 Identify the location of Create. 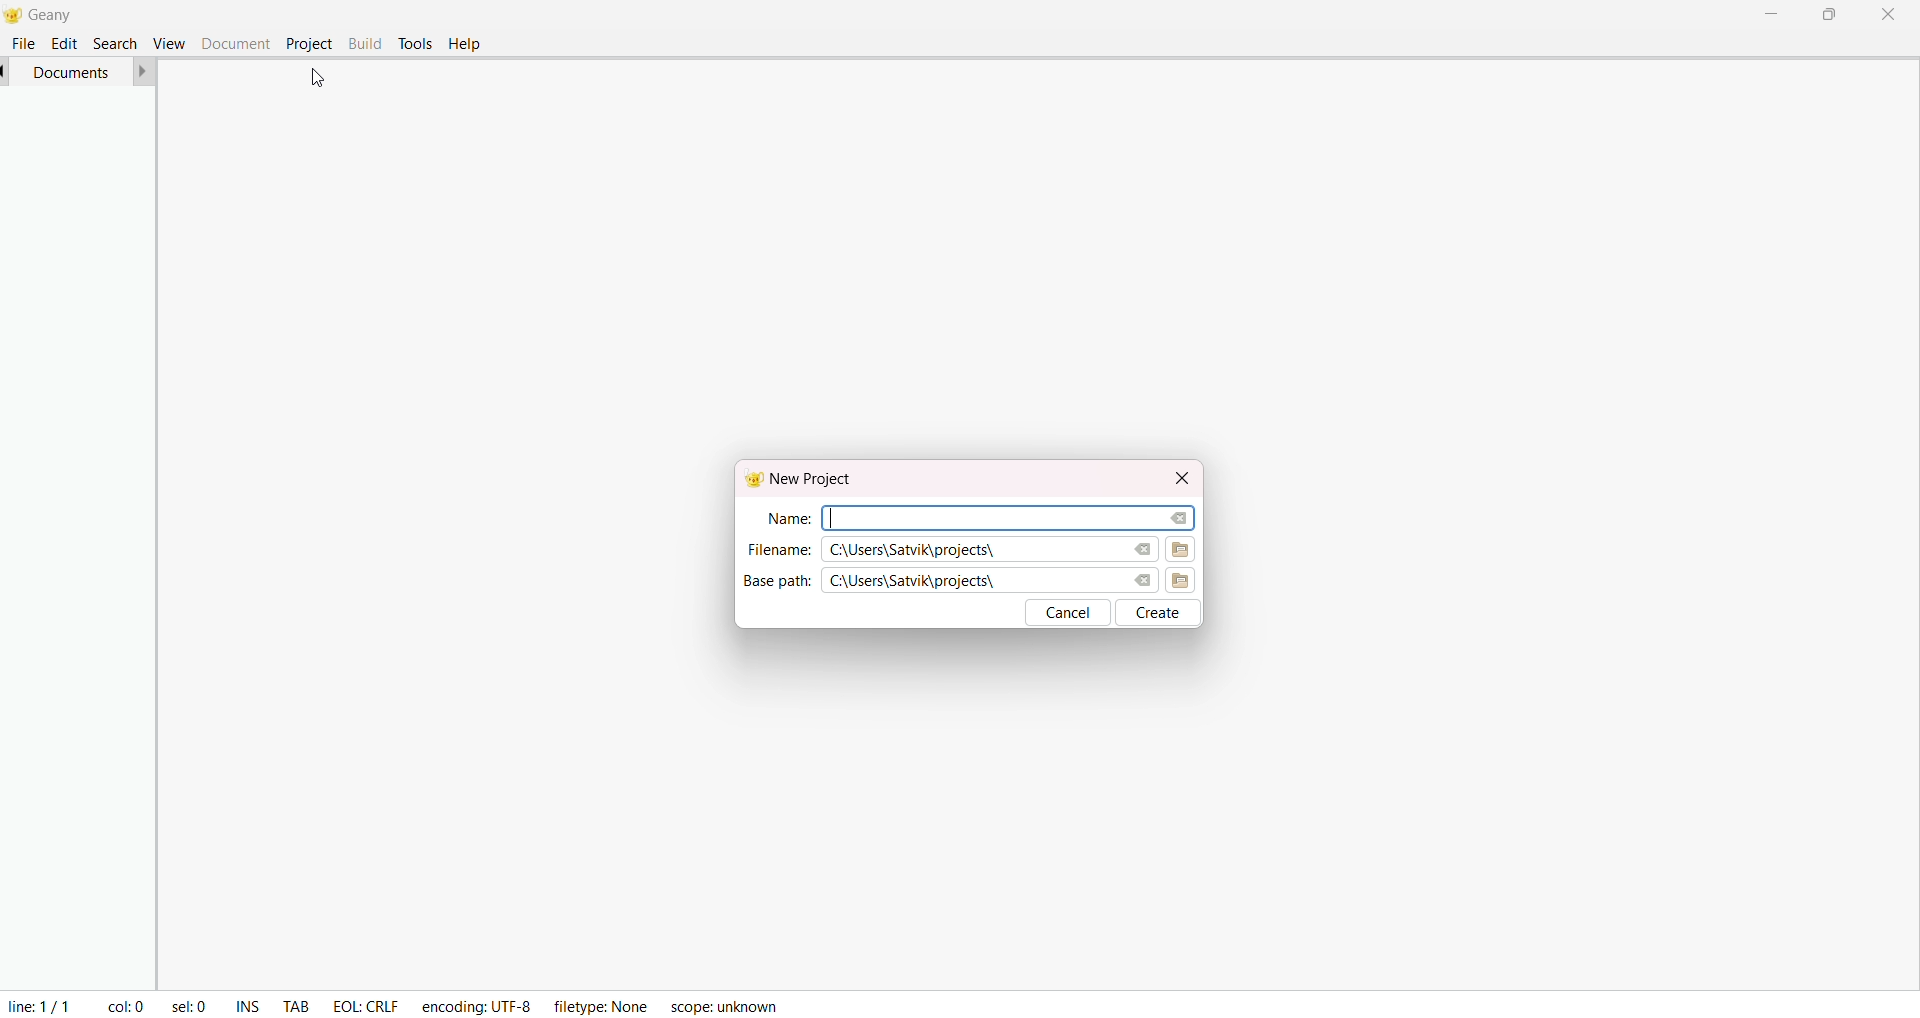
(1163, 612).